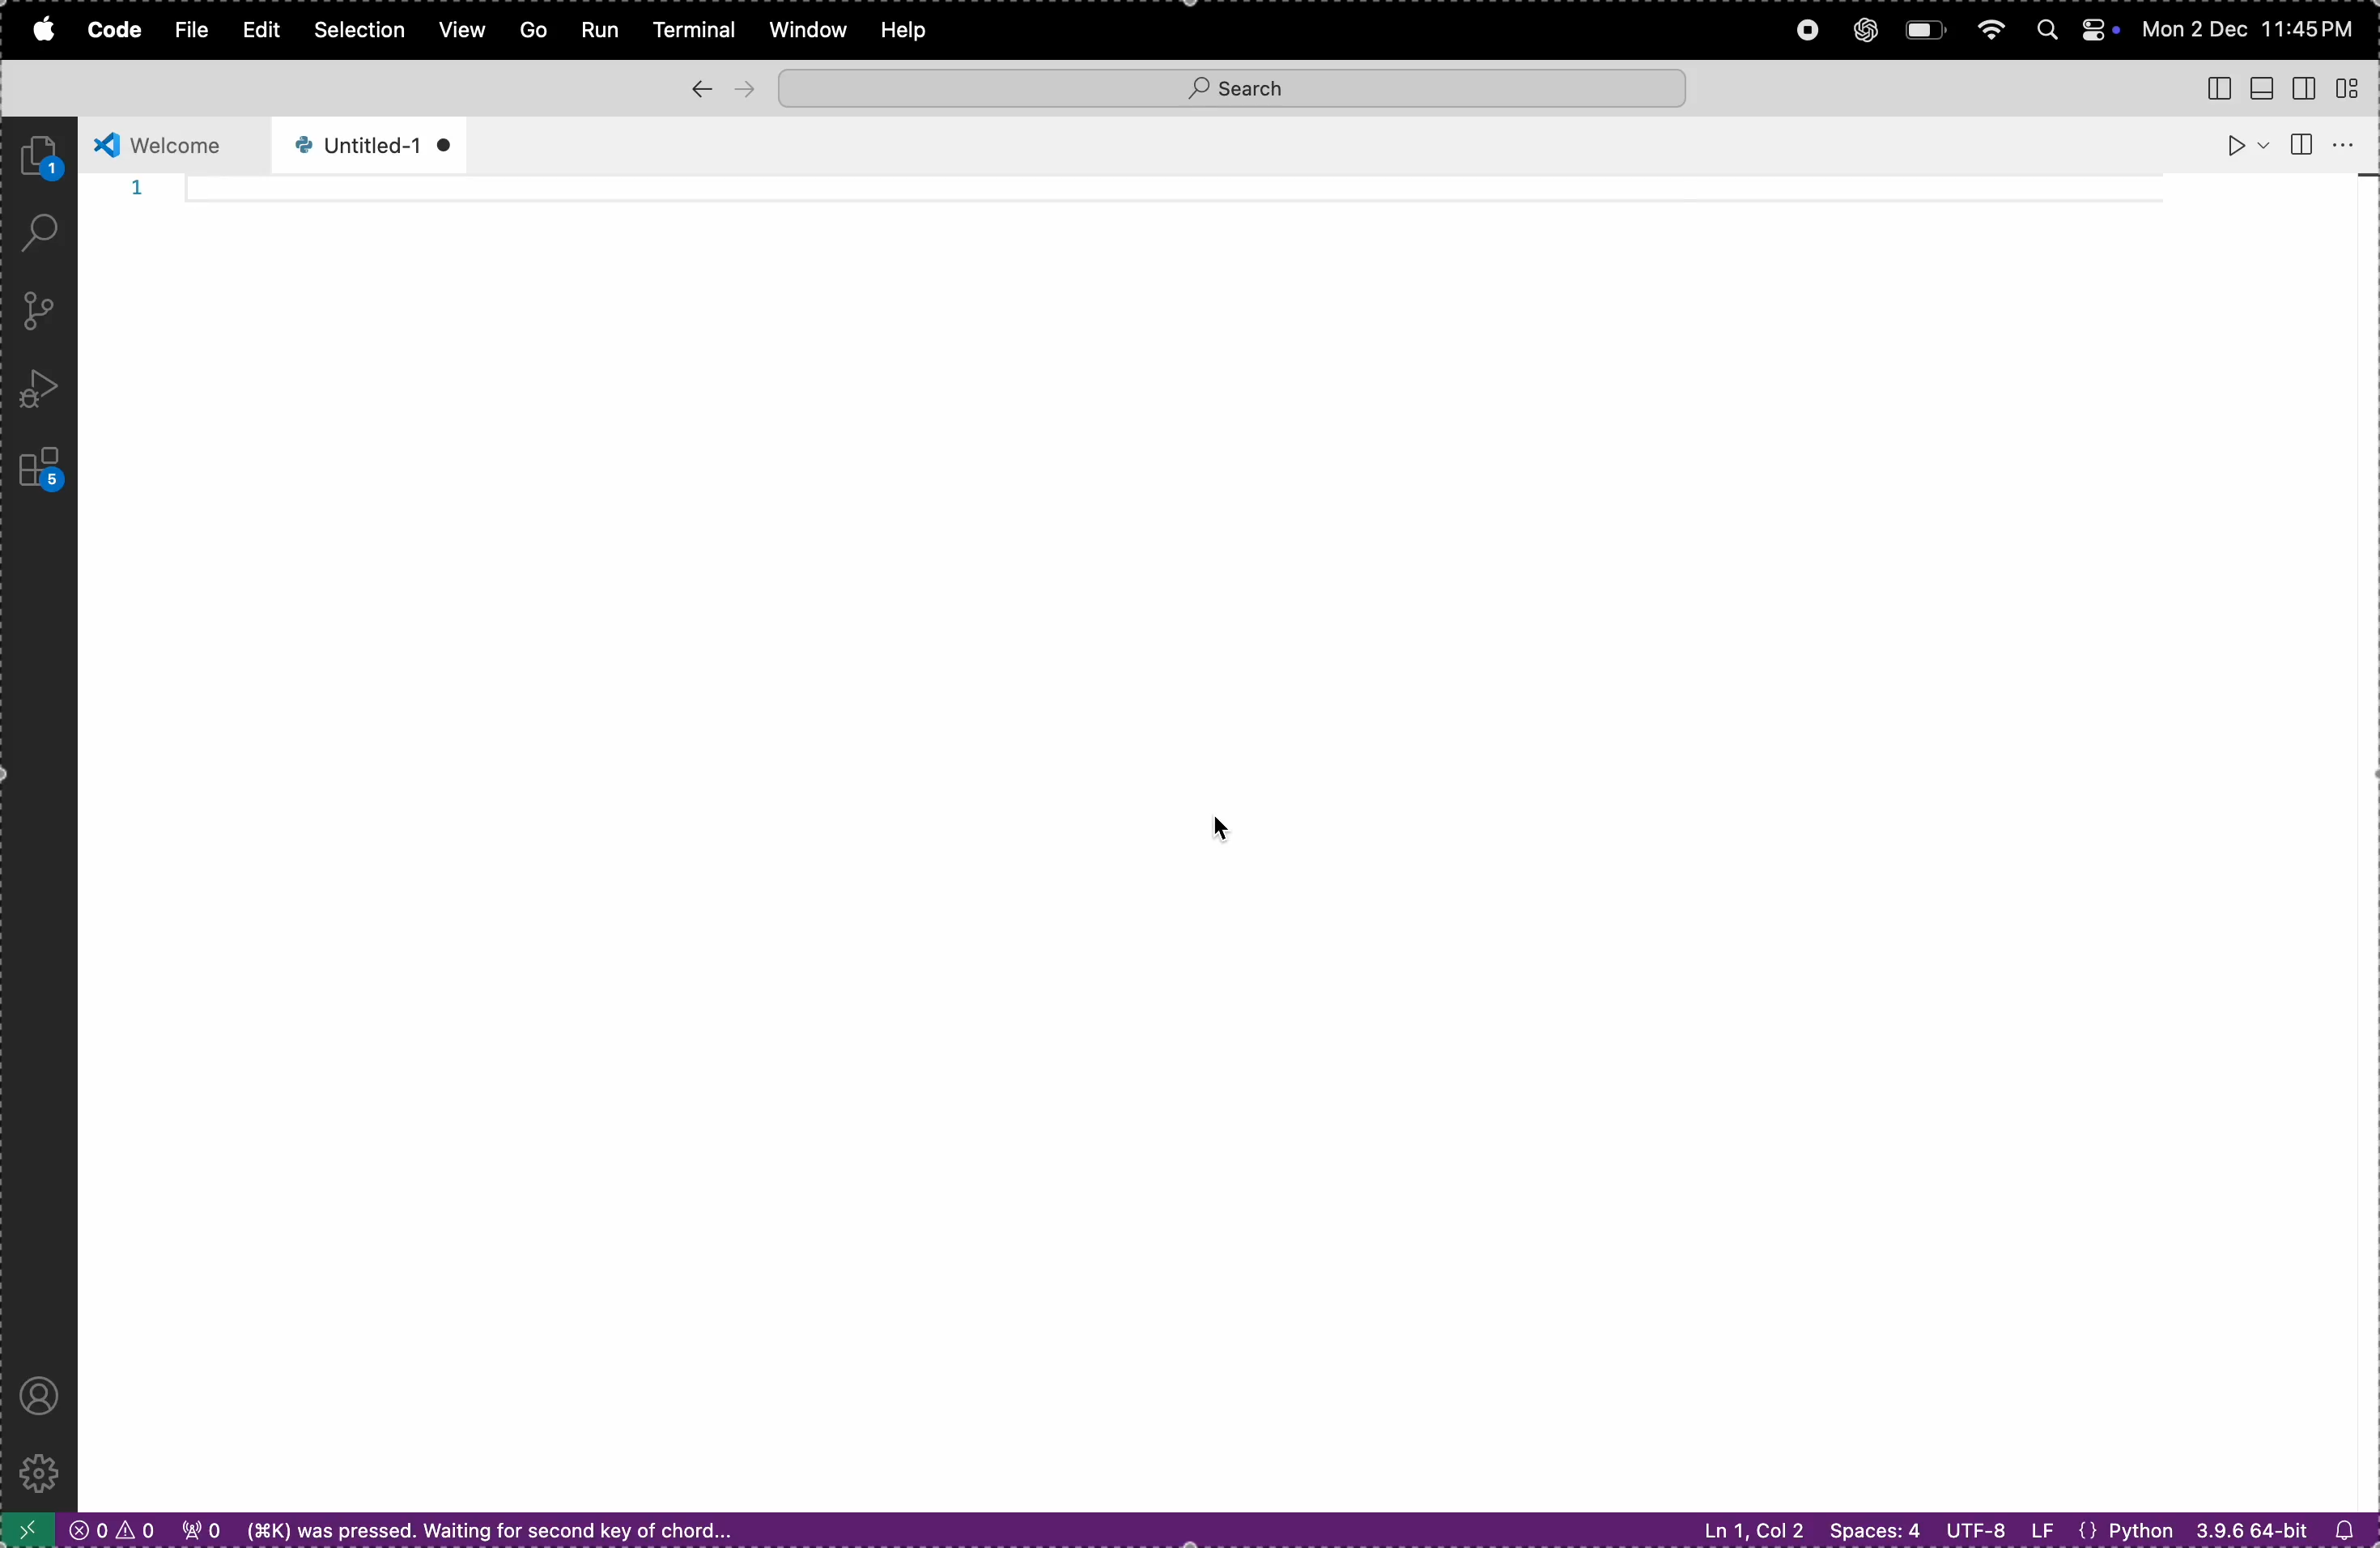 The height and width of the screenshot is (1548, 2380). Describe the element at coordinates (182, 30) in the screenshot. I see `file` at that location.